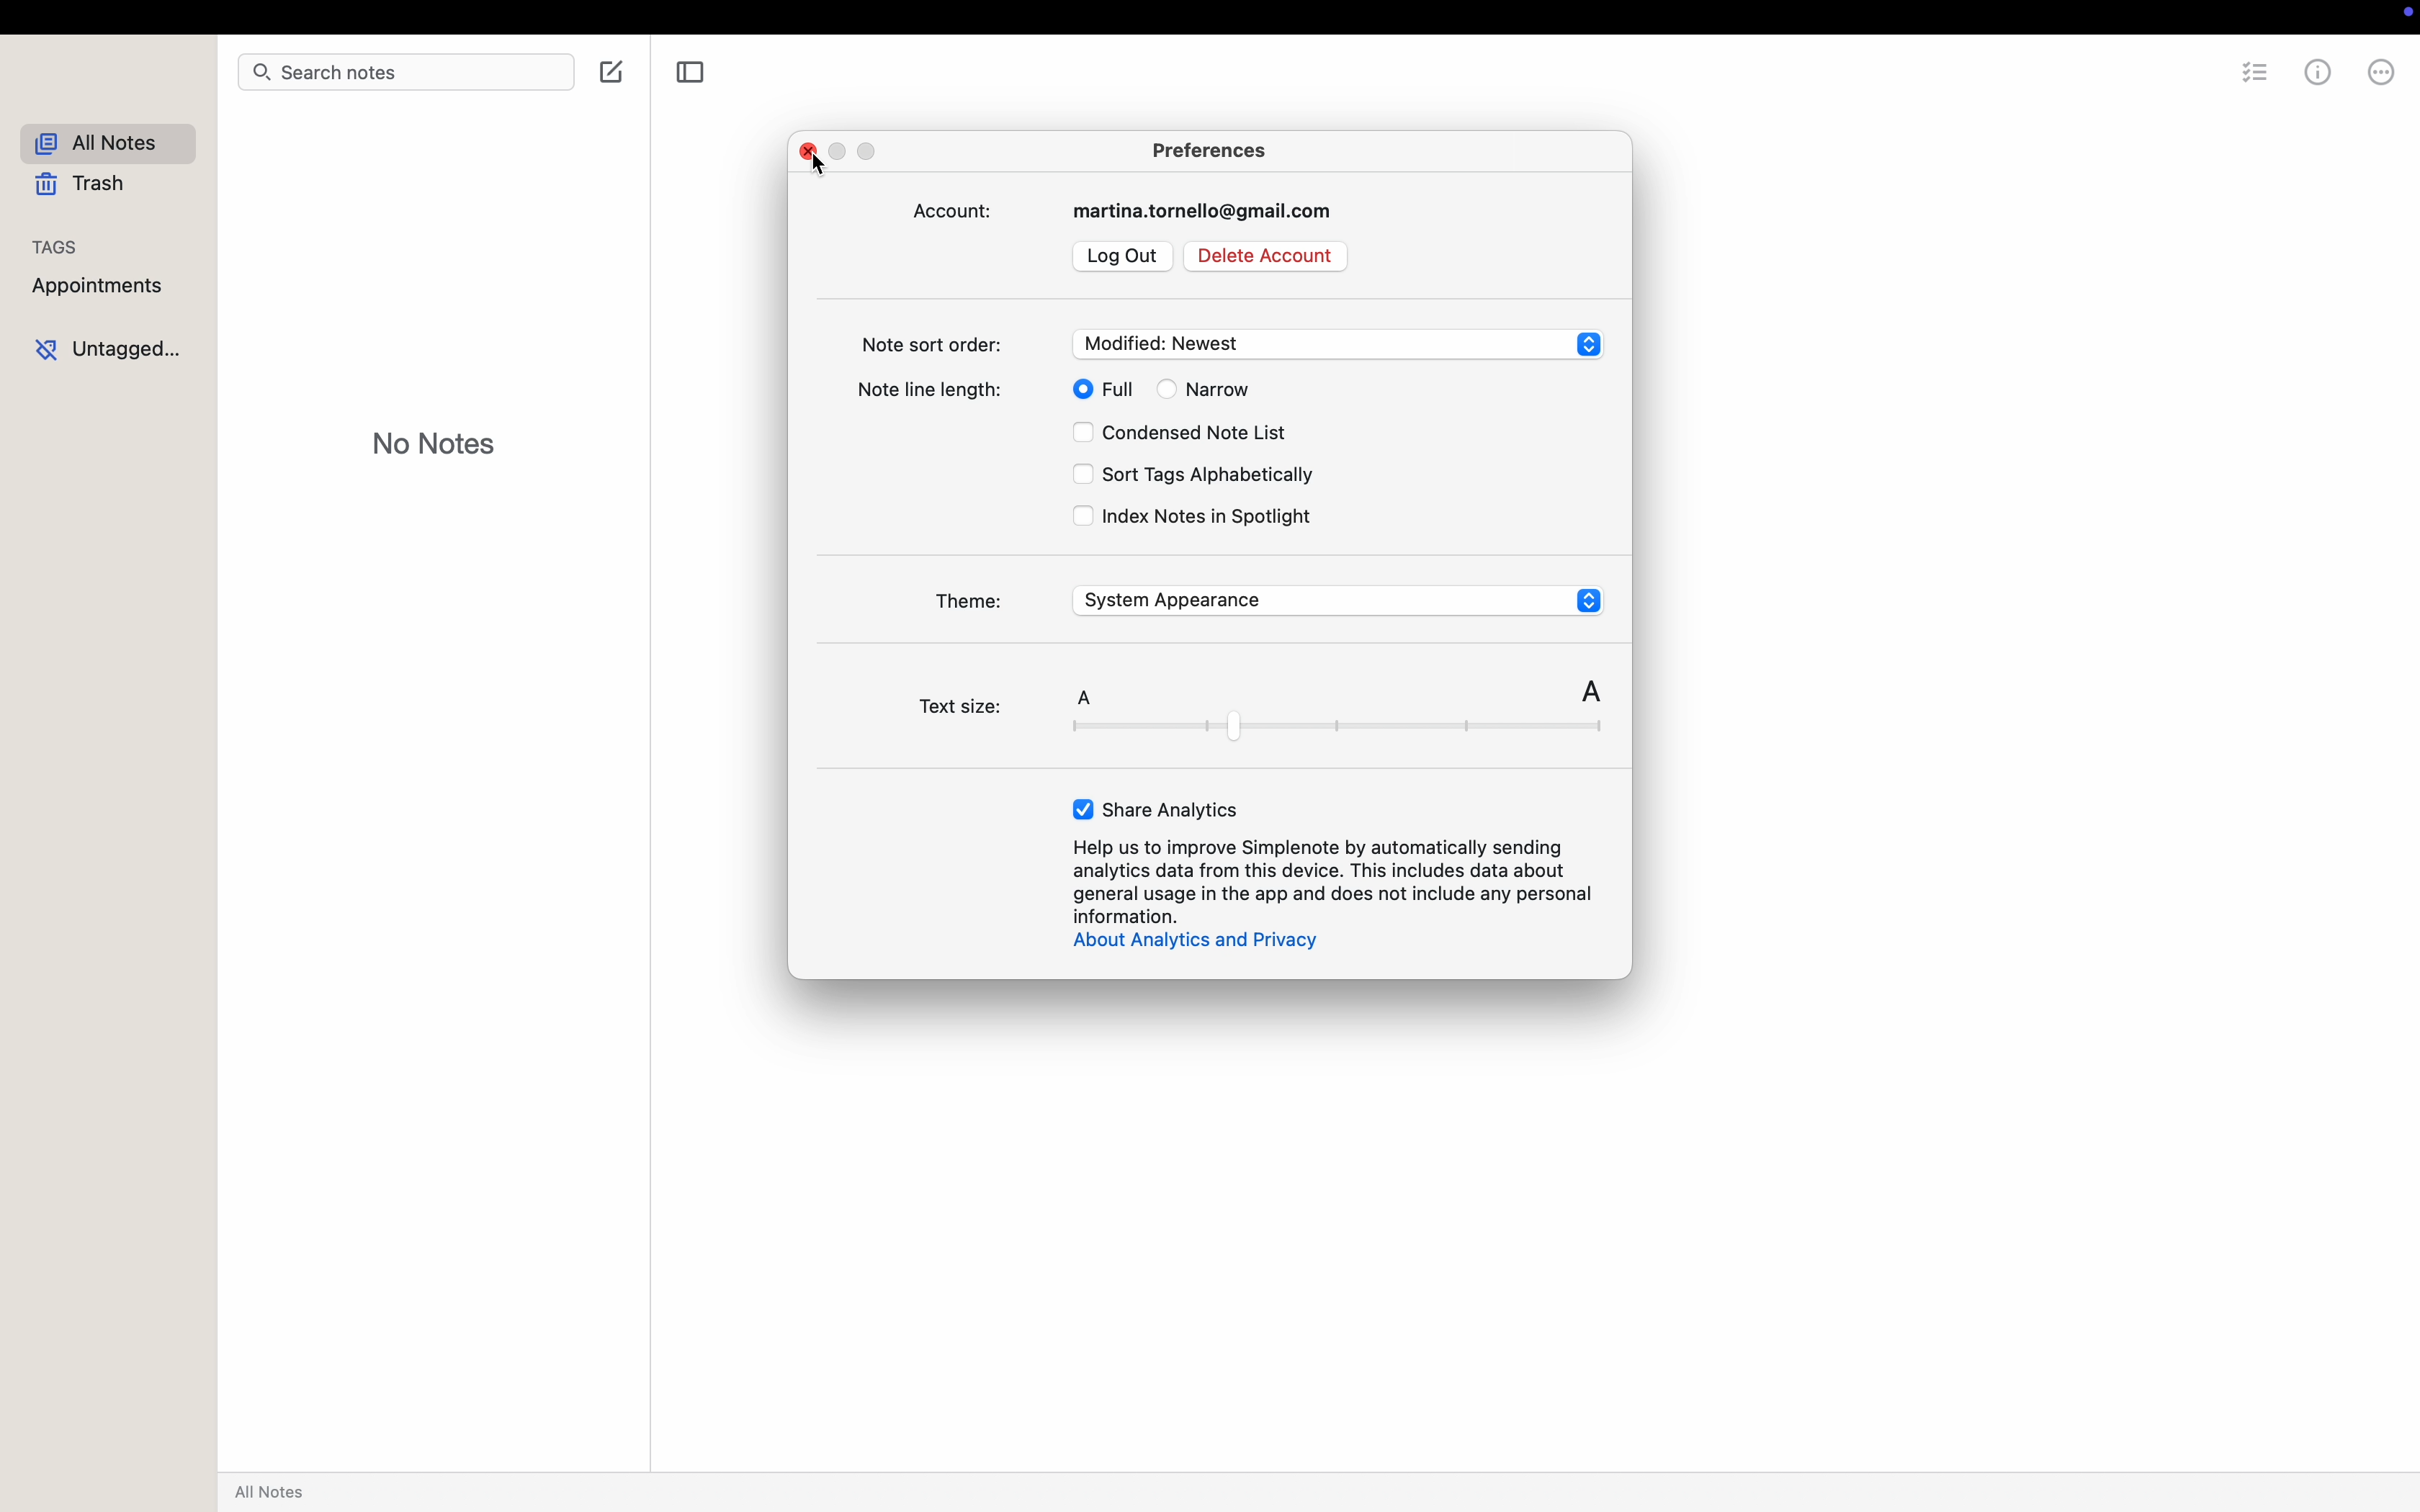  I want to click on metrics, so click(2317, 77).